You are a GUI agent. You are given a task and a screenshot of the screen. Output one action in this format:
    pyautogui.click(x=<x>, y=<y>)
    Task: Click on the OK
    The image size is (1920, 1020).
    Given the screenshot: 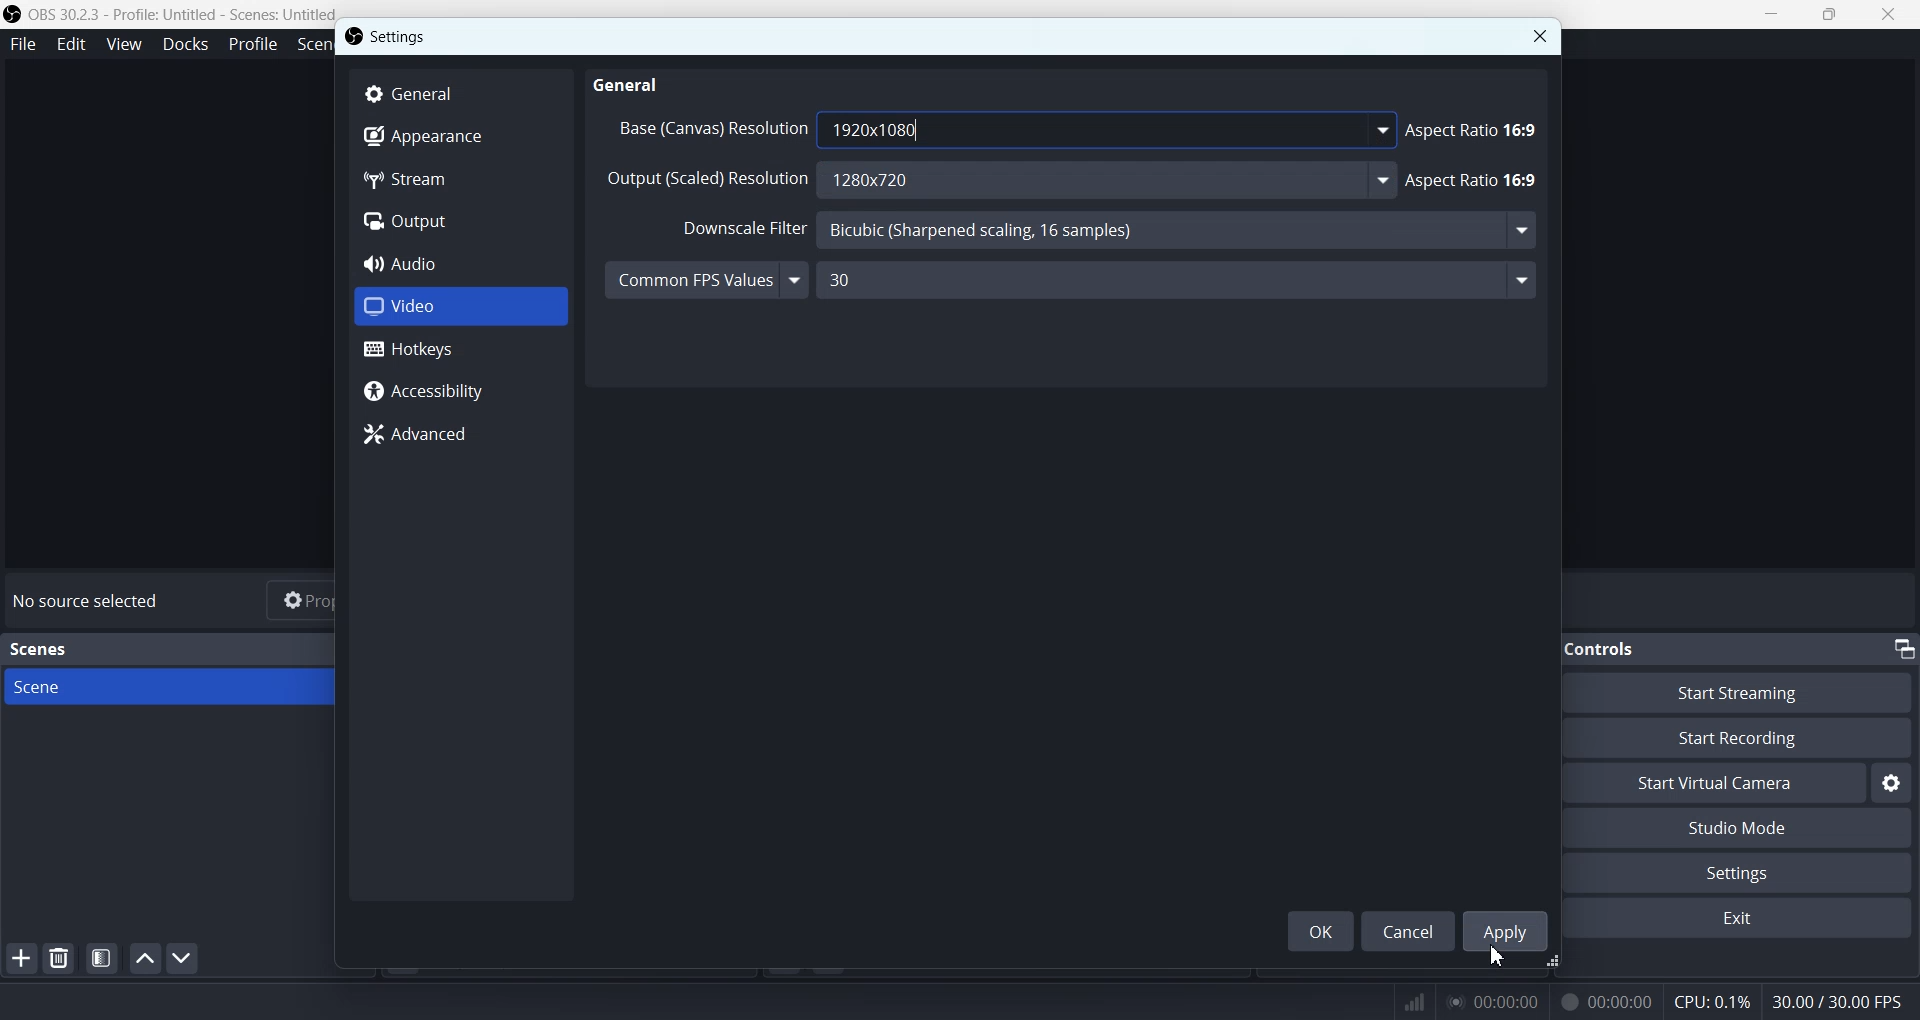 What is the action you would take?
    pyautogui.click(x=1320, y=931)
    